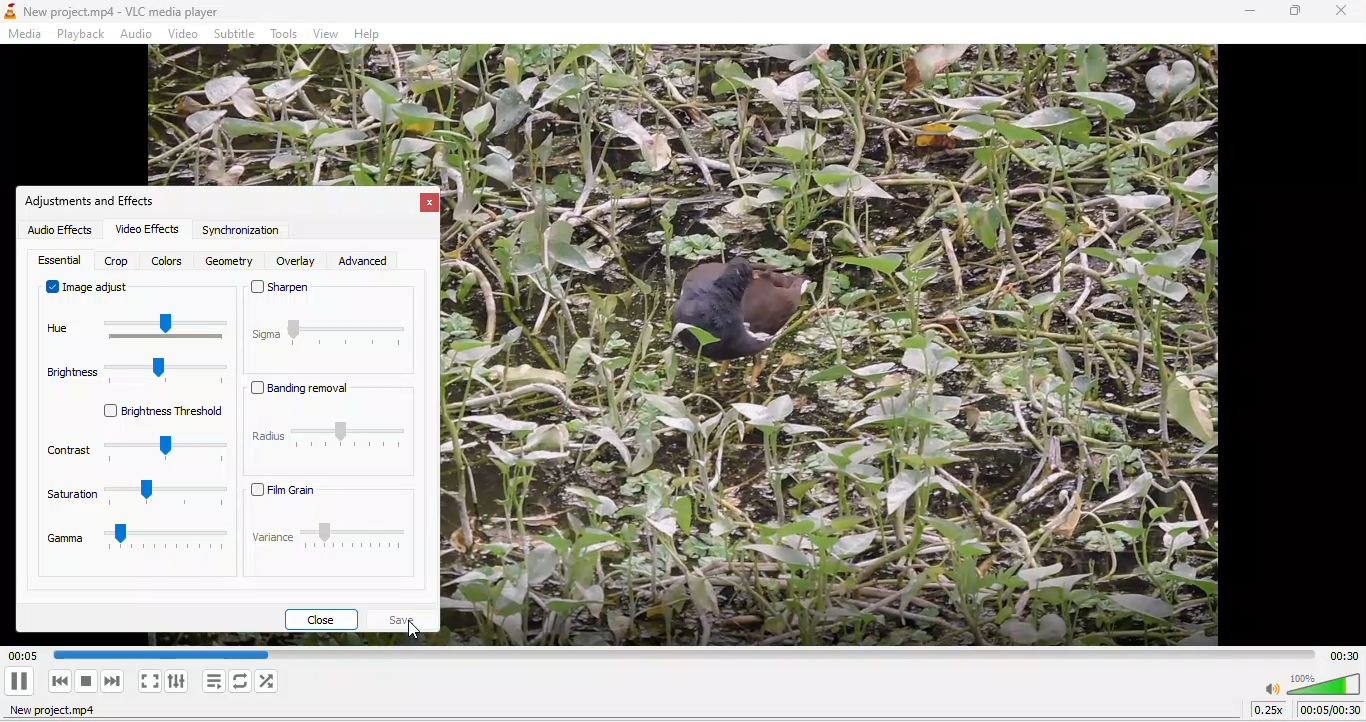  What do you see at coordinates (428, 205) in the screenshot?
I see `close` at bounding box center [428, 205].